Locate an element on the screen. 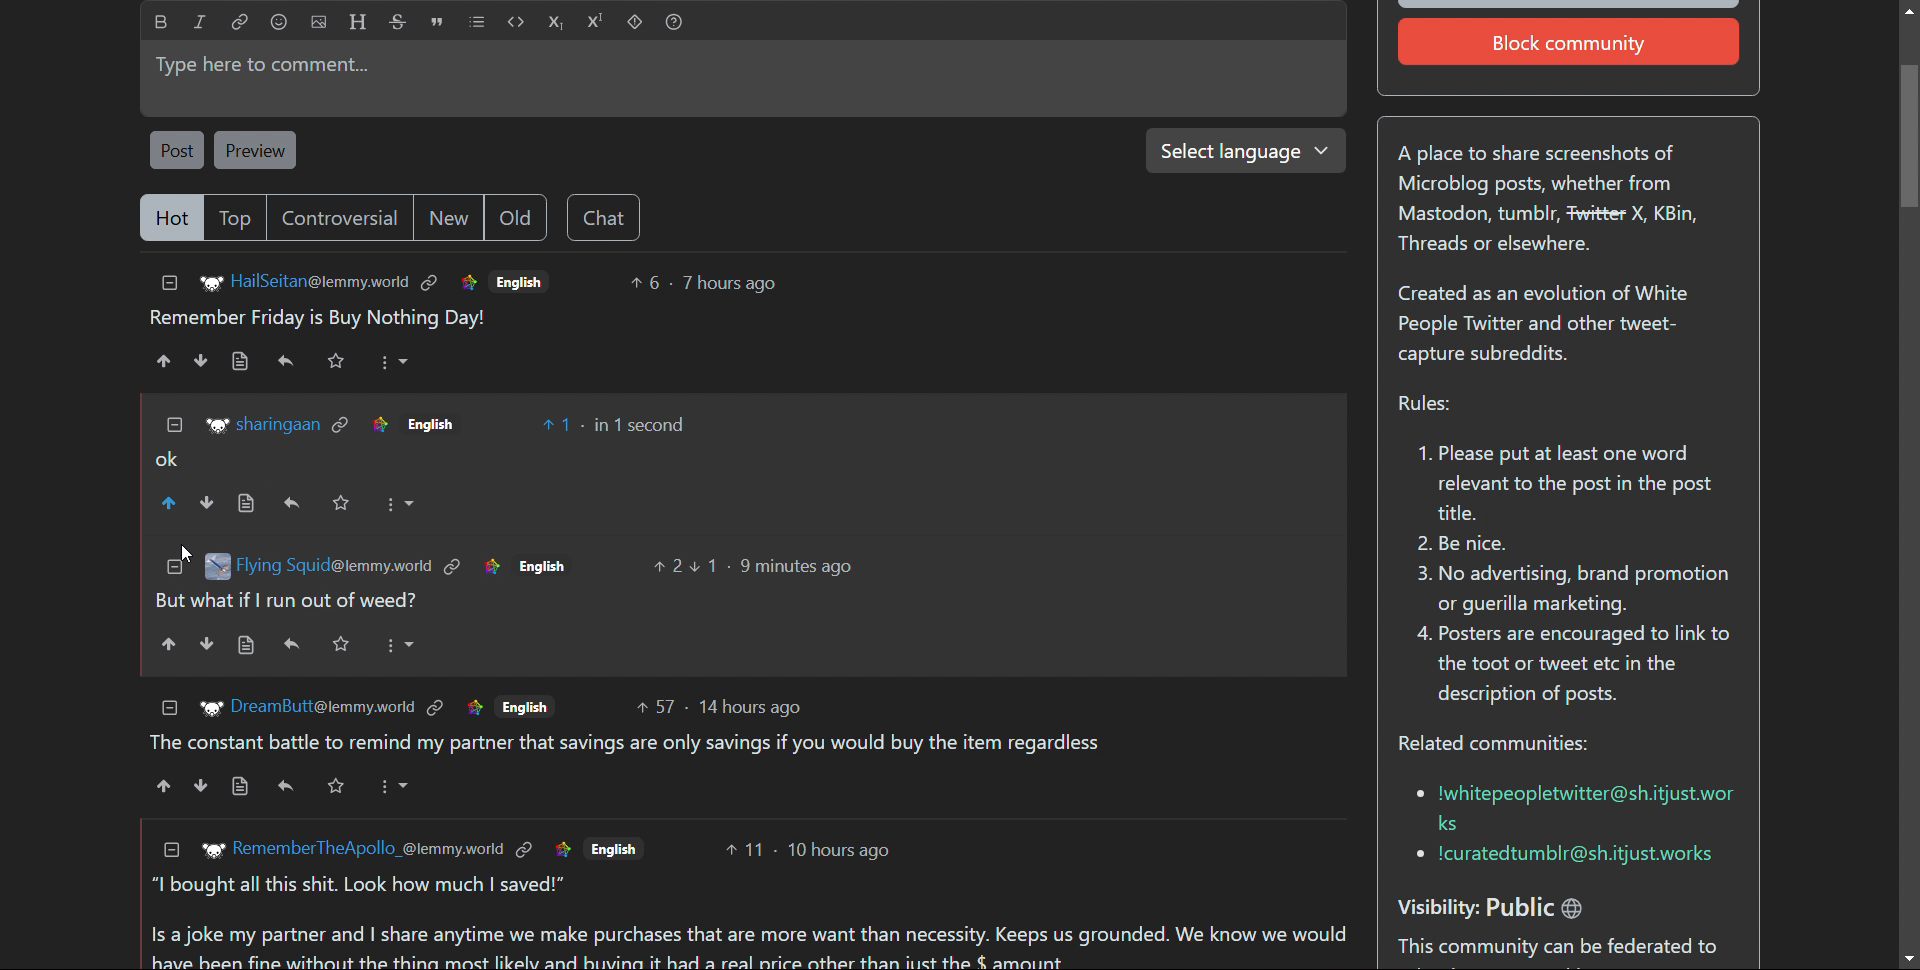  link is located at coordinates (489, 567).